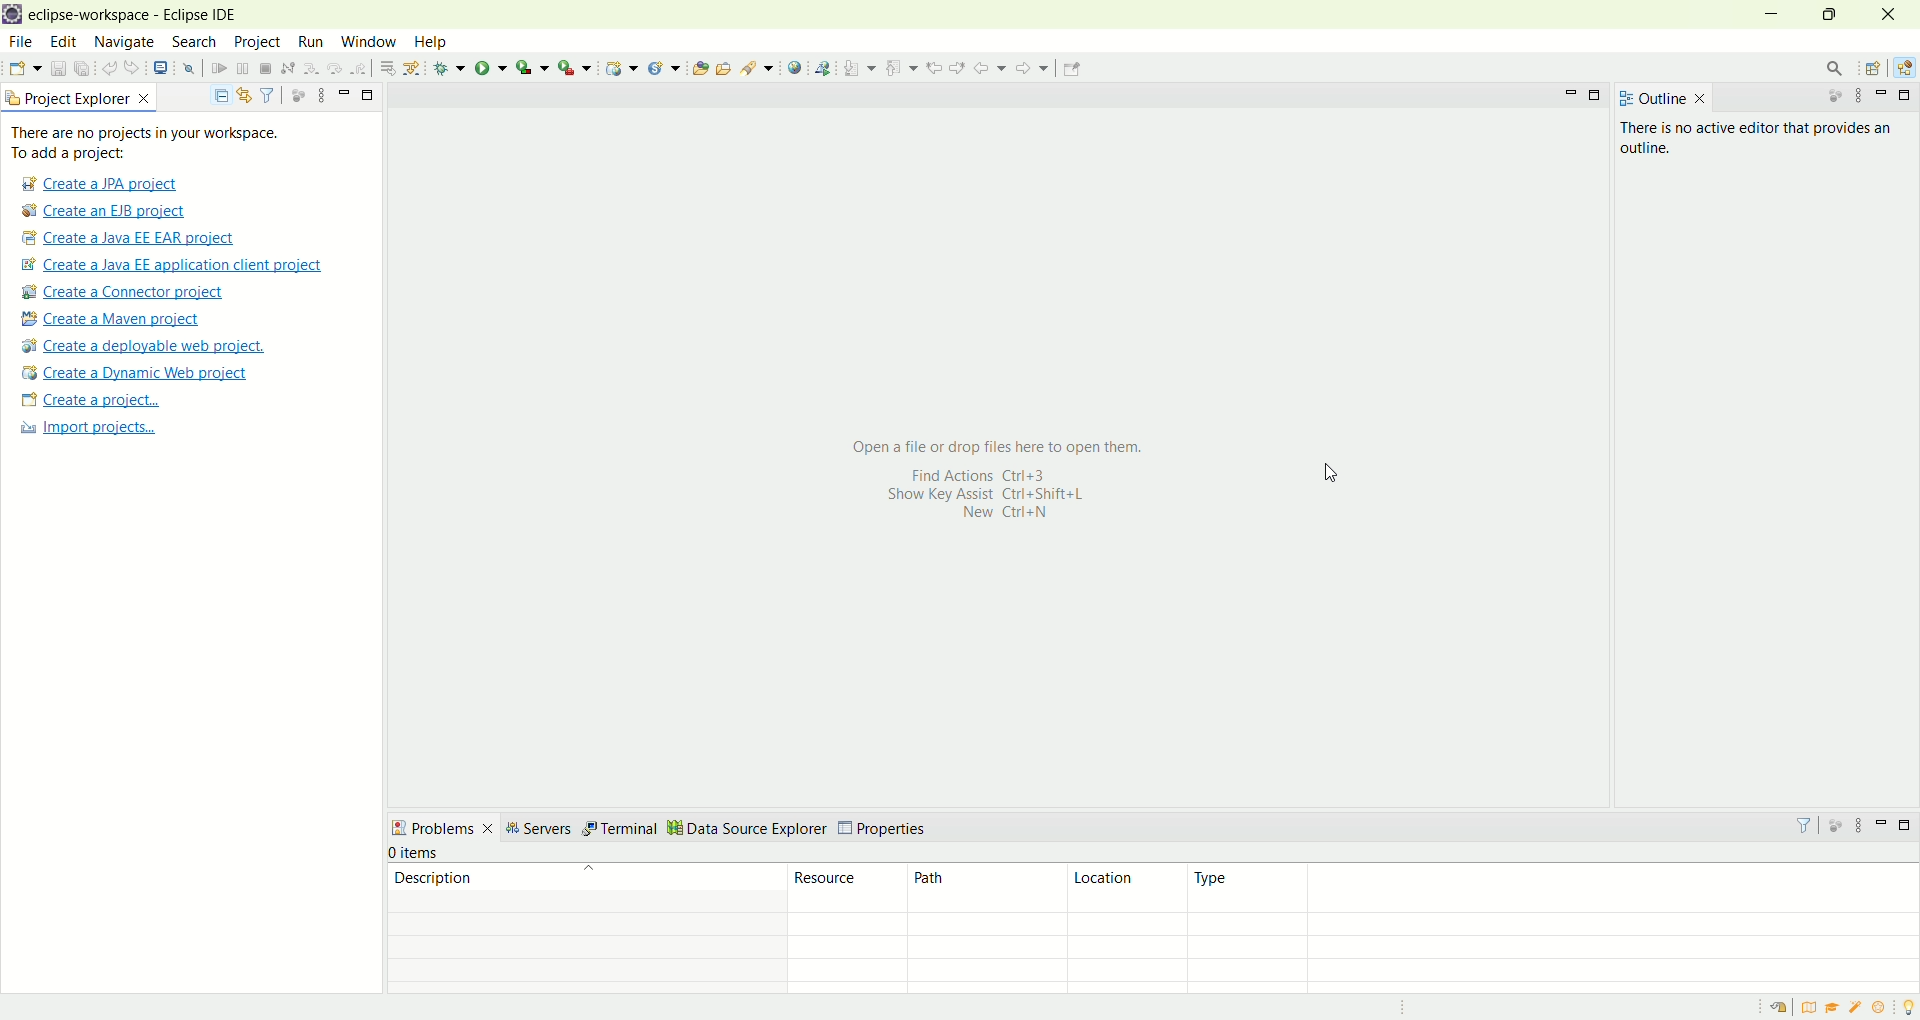 This screenshot has width=1920, height=1020. Describe the element at coordinates (623, 828) in the screenshot. I see `terminal` at that location.